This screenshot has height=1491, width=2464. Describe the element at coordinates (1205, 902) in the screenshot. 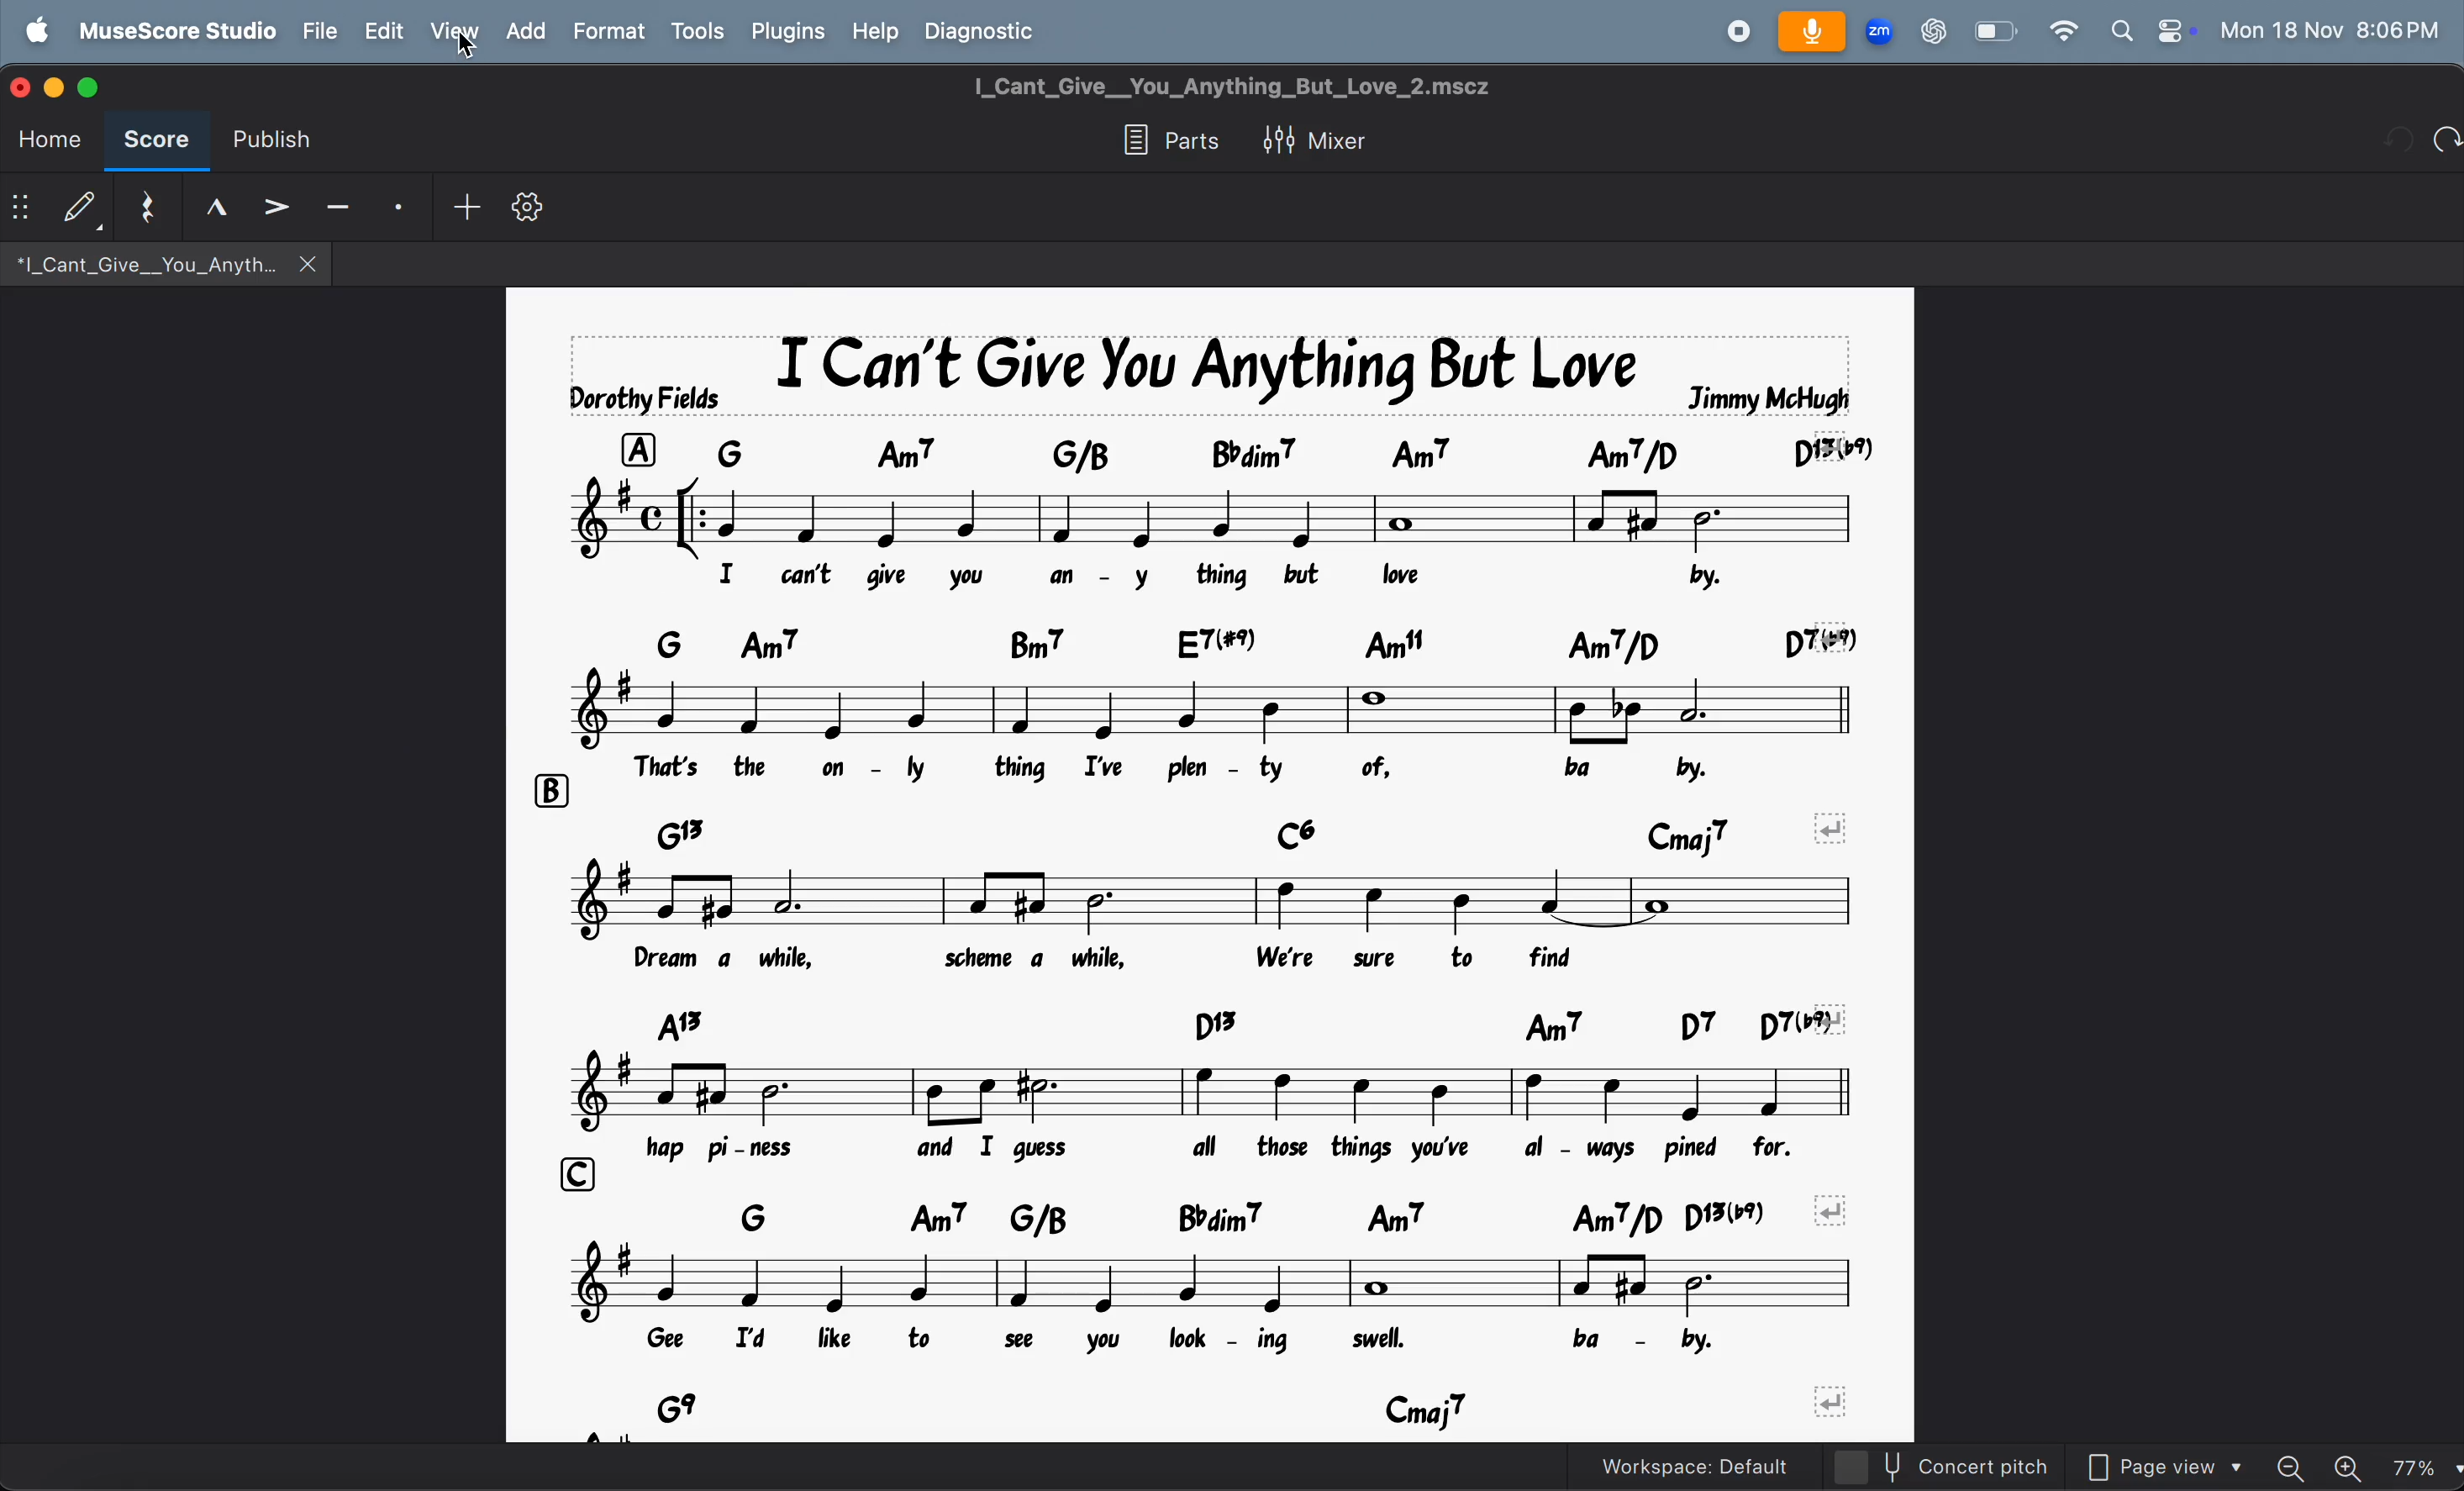

I see `notes` at that location.